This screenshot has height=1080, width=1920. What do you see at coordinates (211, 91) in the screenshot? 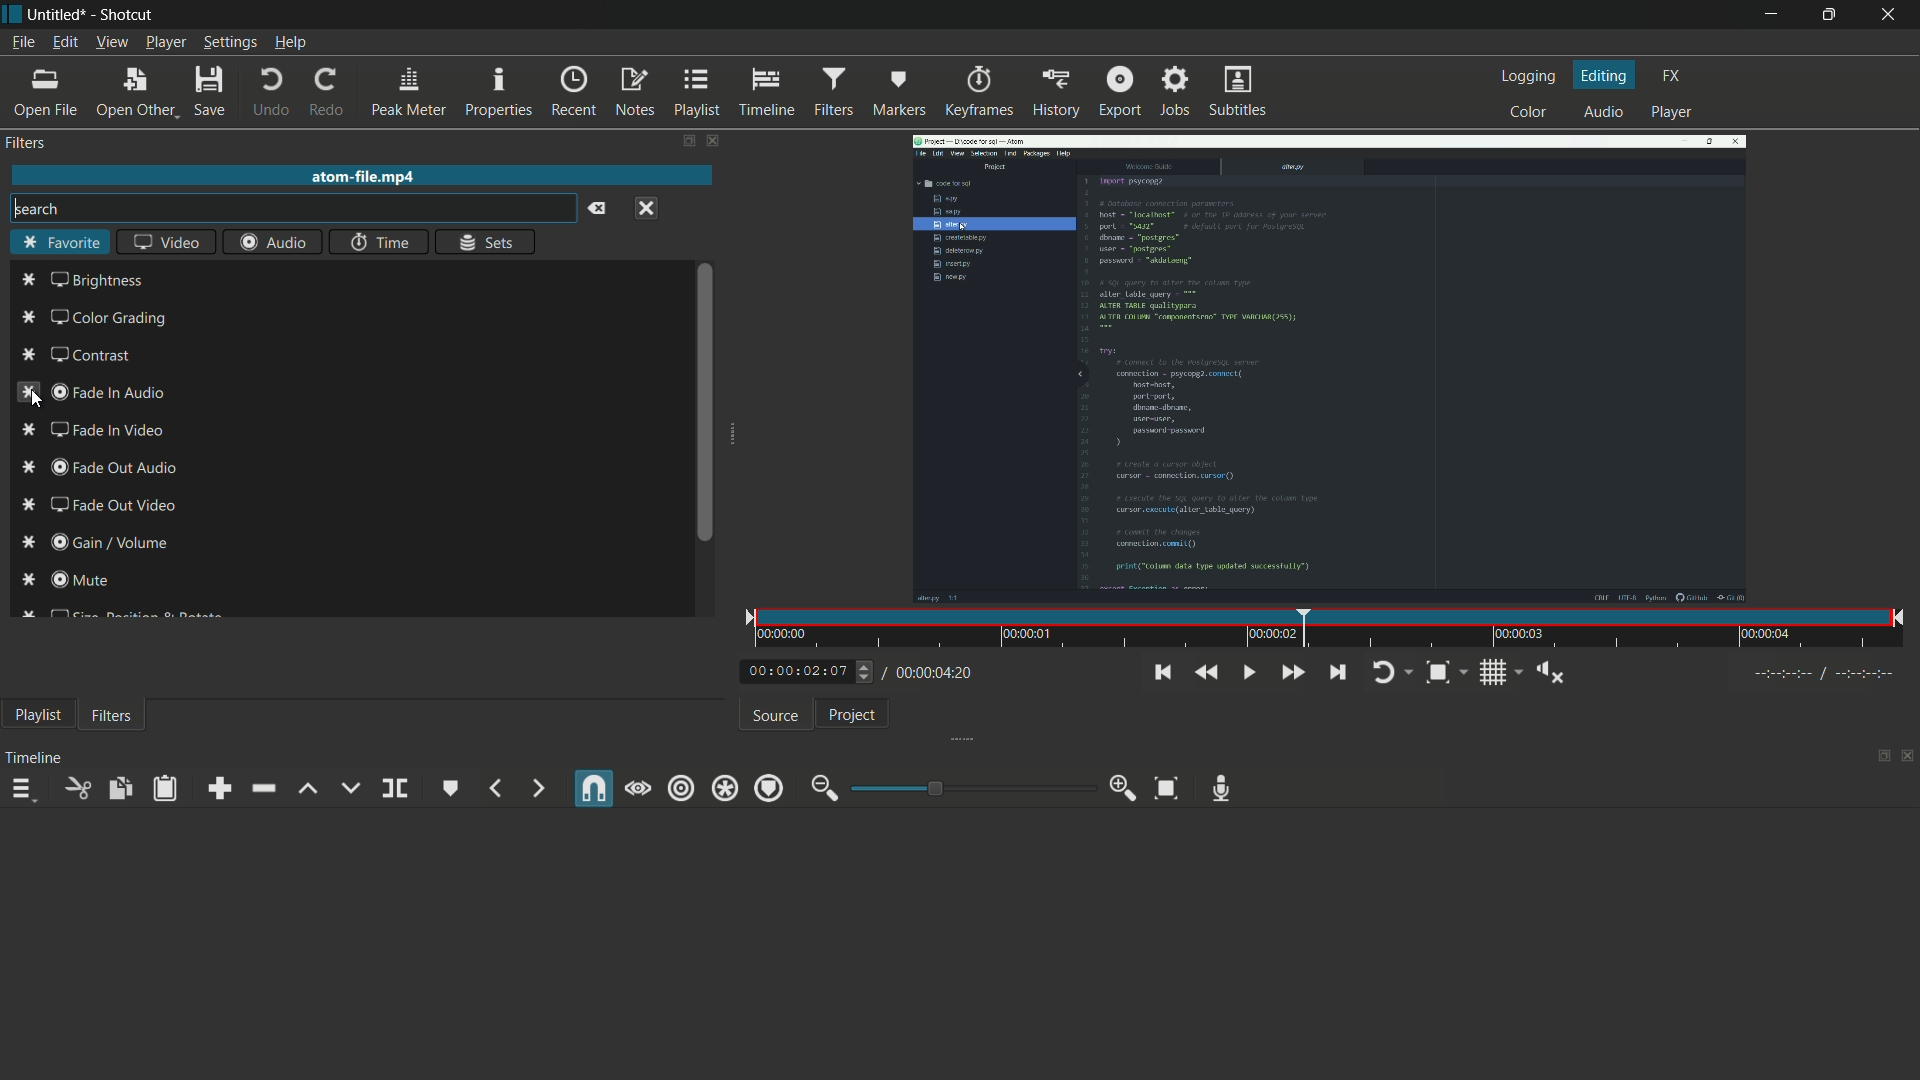
I see `save` at bounding box center [211, 91].